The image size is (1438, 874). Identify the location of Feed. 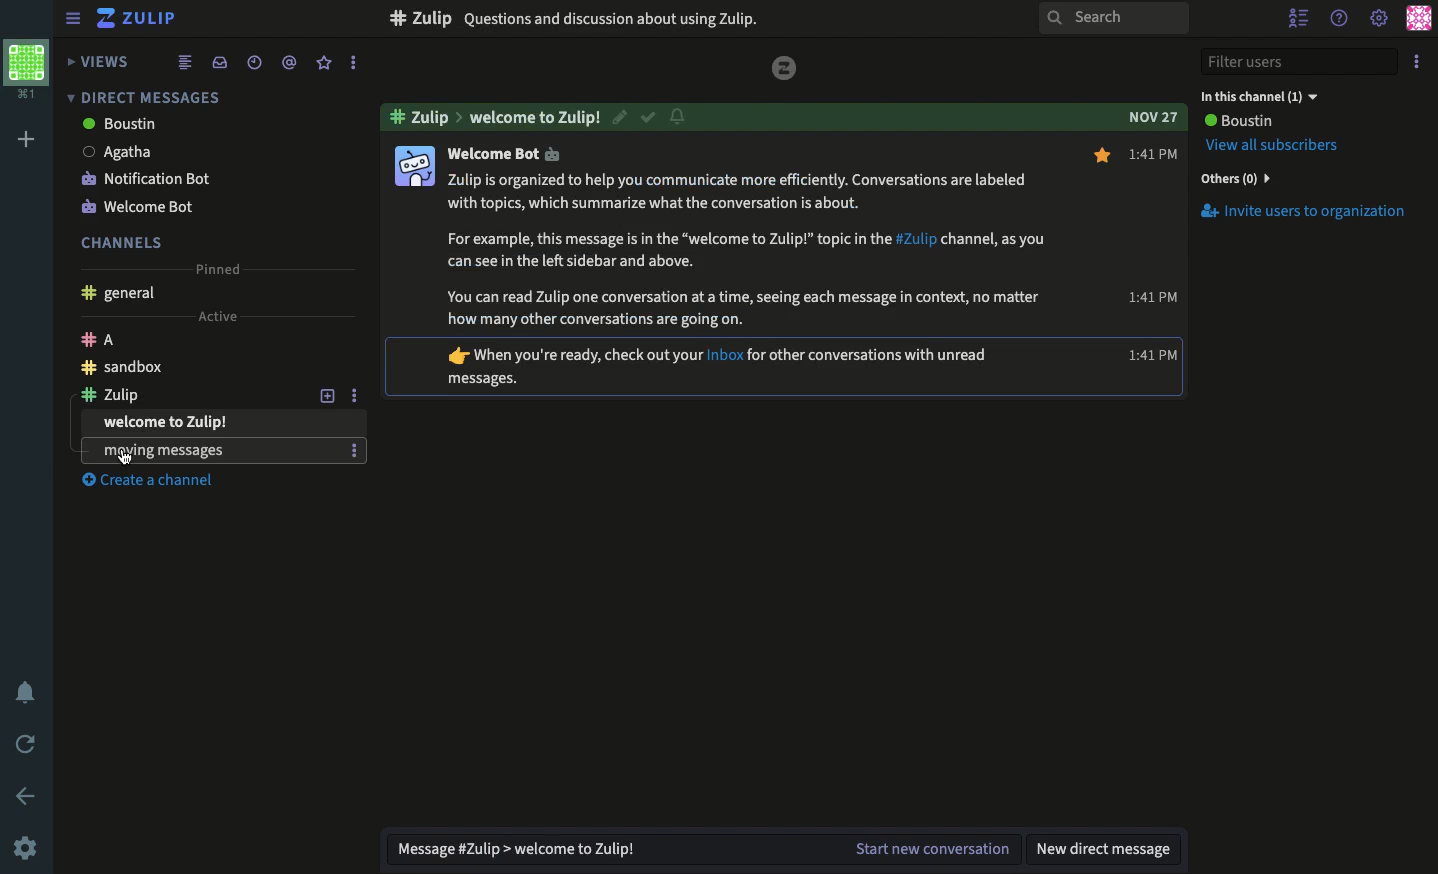
(185, 61).